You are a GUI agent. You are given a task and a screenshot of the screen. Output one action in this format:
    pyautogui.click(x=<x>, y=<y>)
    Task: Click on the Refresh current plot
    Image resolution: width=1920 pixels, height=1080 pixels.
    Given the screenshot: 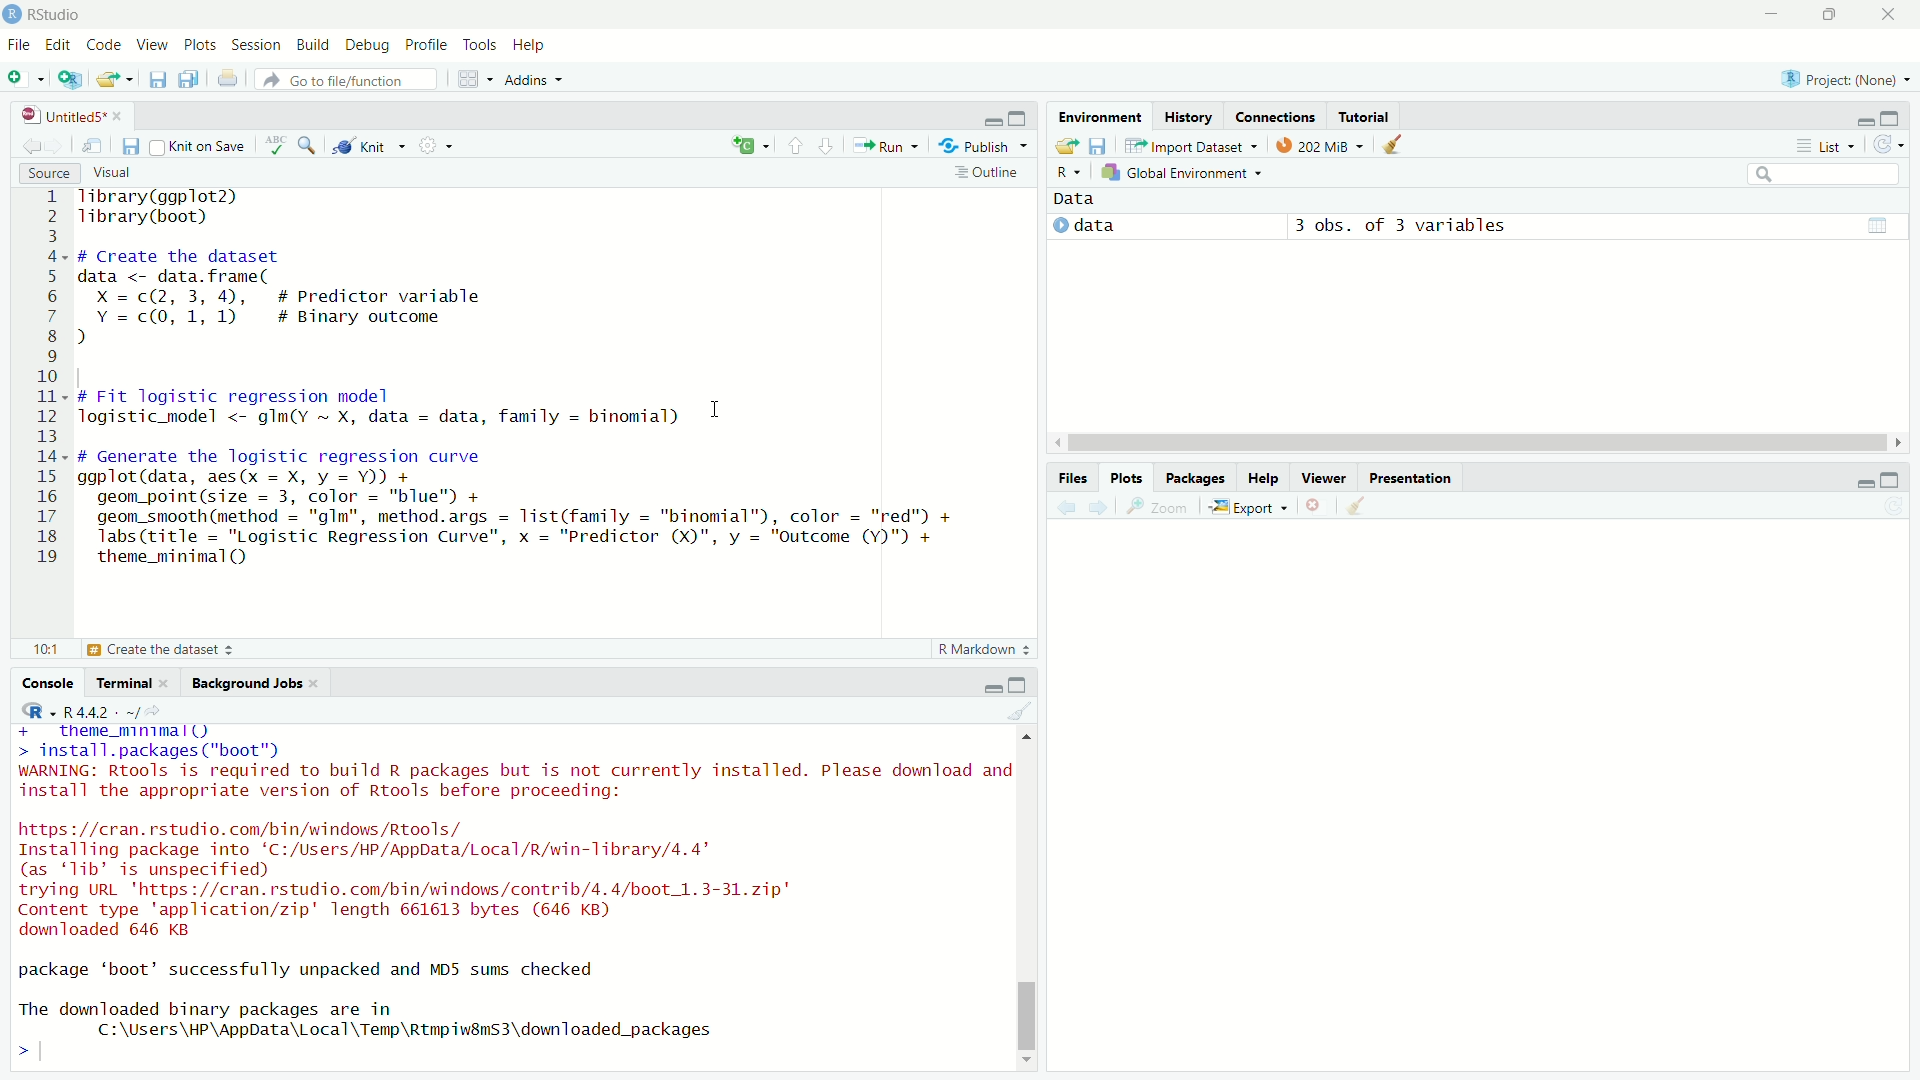 What is the action you would take?
    pyautogui.click(x=1894, y=507)
    